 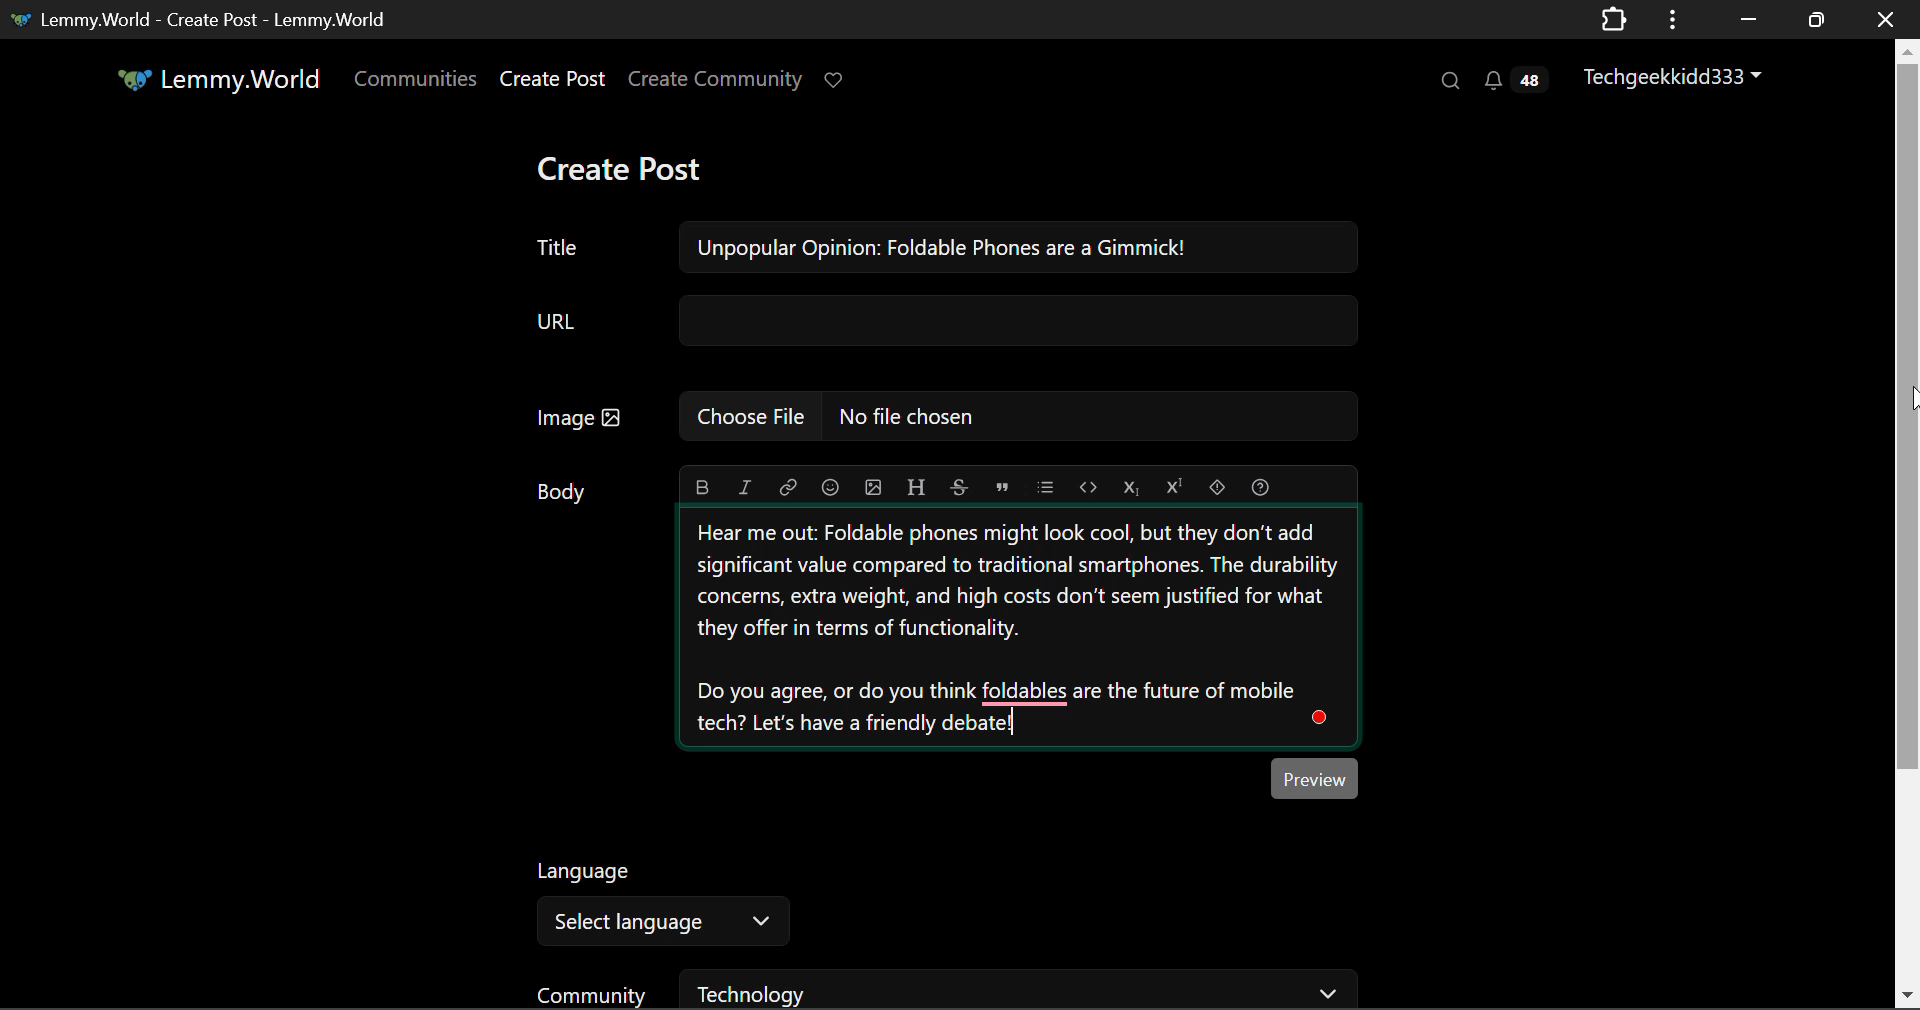 I want to click on Unpopular Opinion Explained, so click(x=1018, y=628).